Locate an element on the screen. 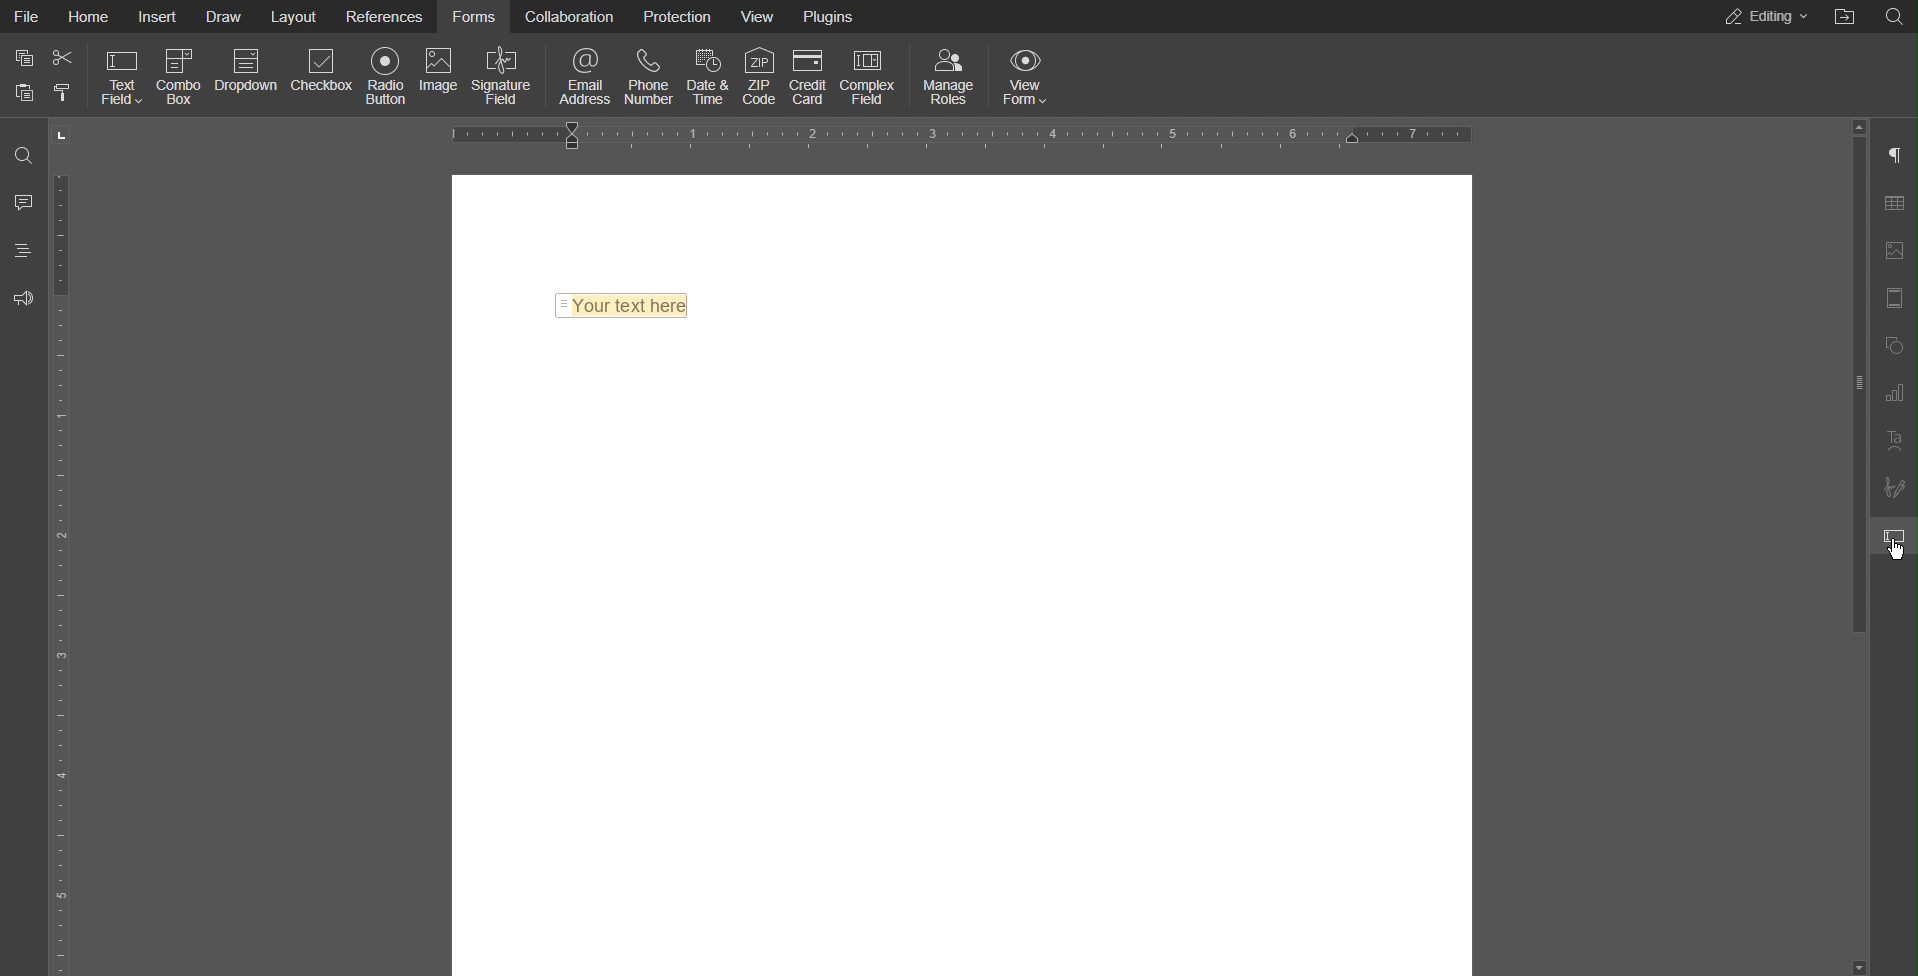  Editing is located at coordinates (1765, 17).